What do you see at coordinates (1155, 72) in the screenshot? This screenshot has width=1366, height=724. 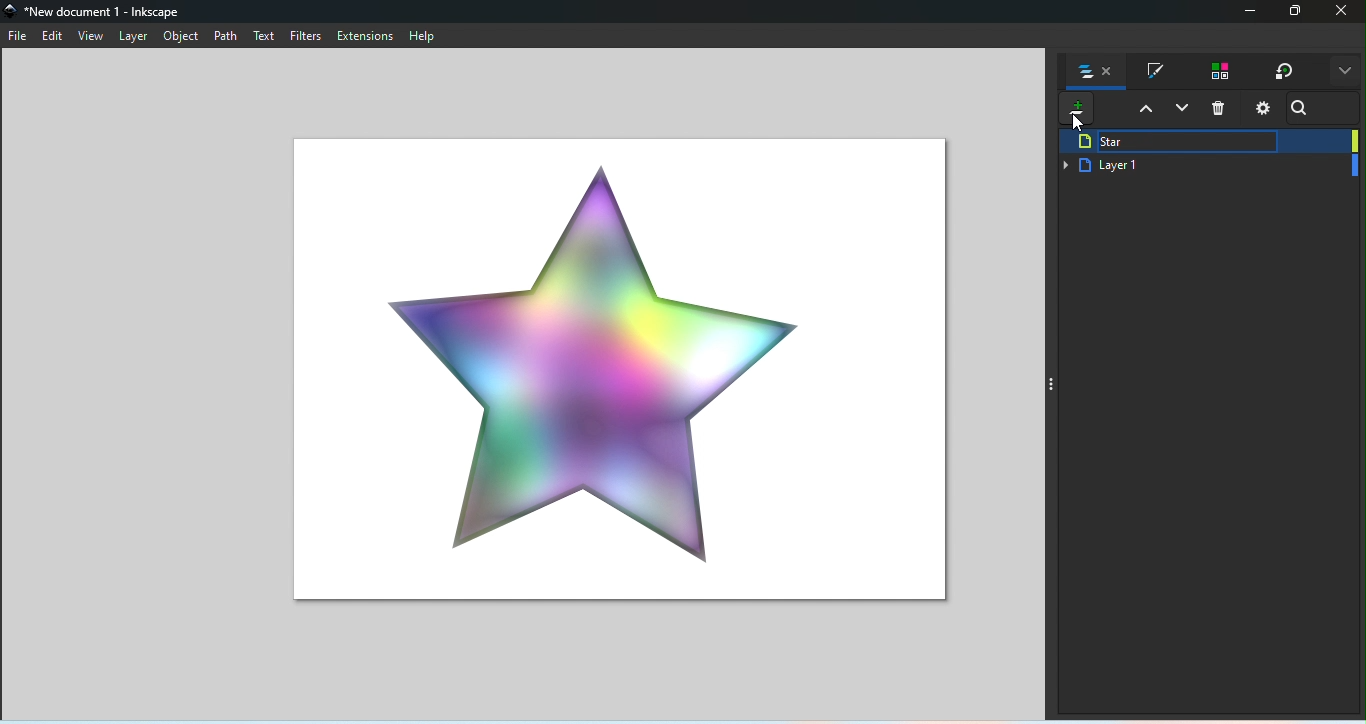 I see `Fill and stroke` at bounding box center [1155, 72].